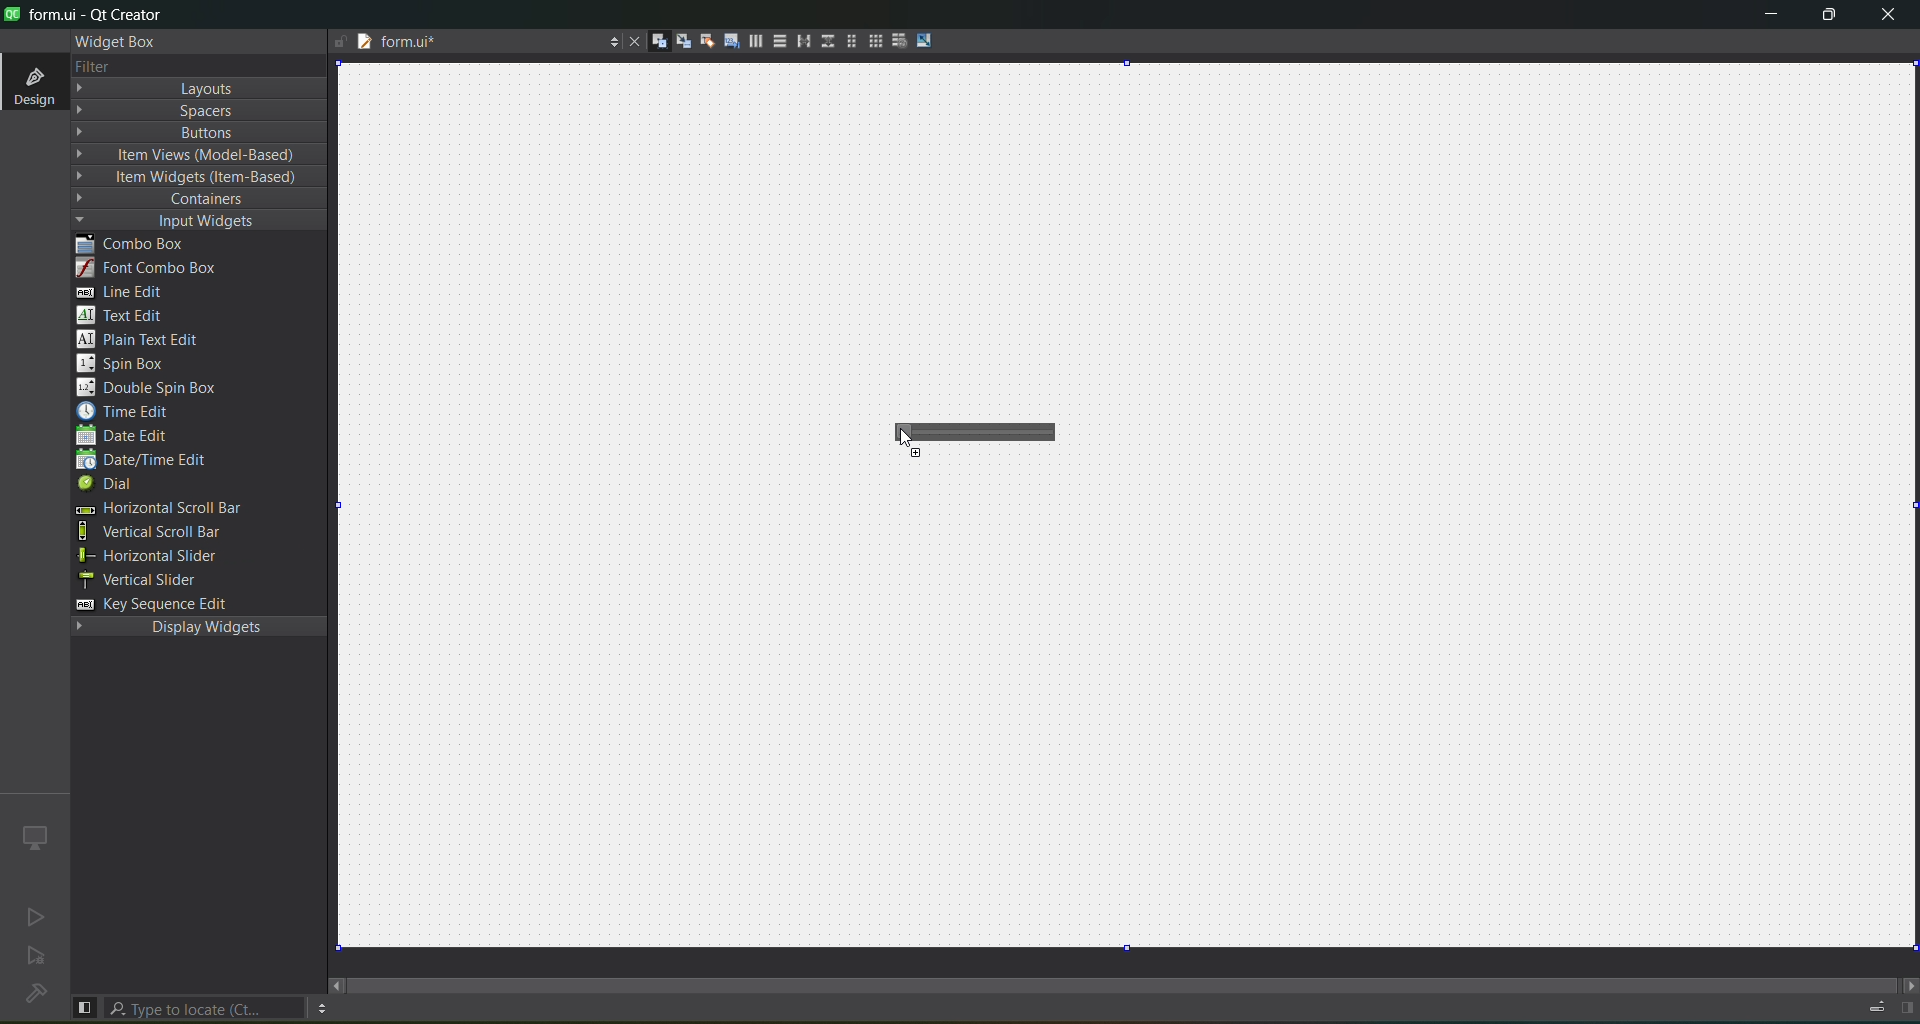  I want to click on no active project, so click(36, 916).